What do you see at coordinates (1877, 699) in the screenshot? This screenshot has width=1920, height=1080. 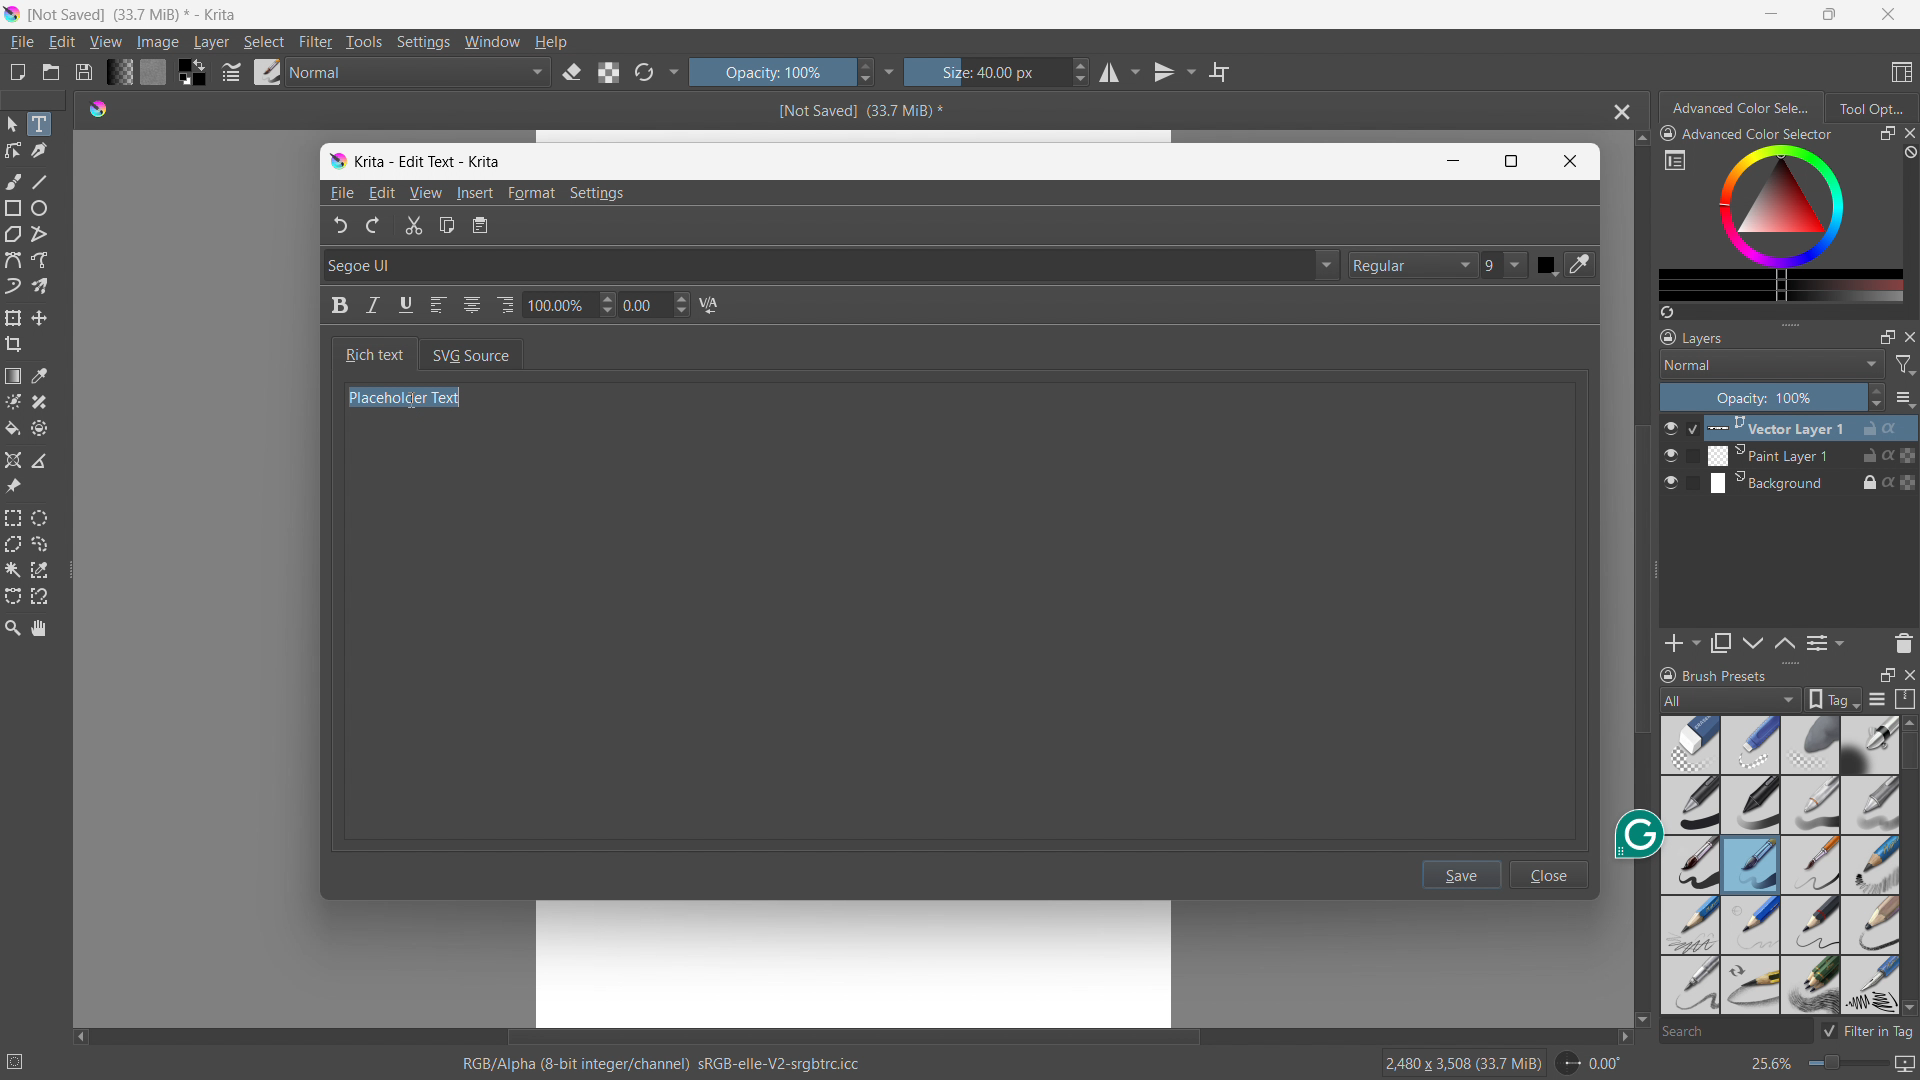 I see `display settings` at bounding box center [1877, 699].